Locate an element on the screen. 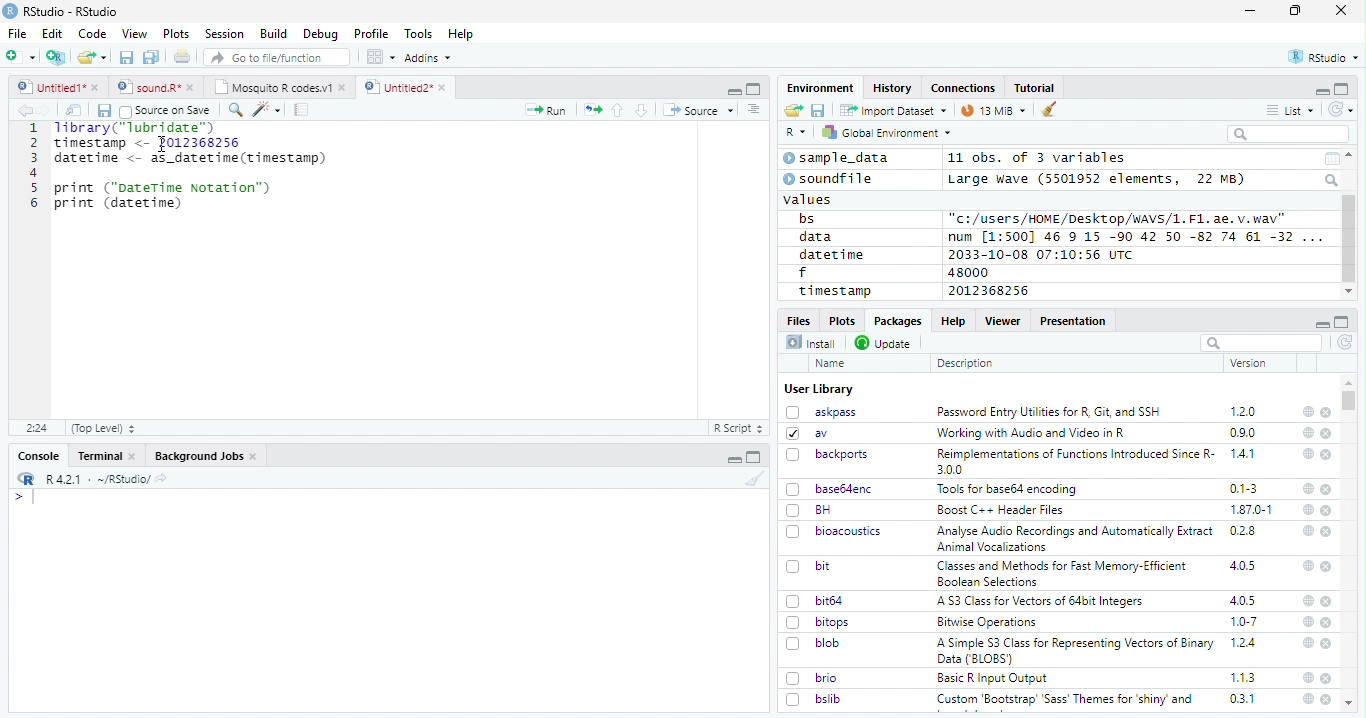 Image resolution: width=1366 pixels, height=718 pixels. 11 obs. of 3 variables is located at coordinates (1038, 159).